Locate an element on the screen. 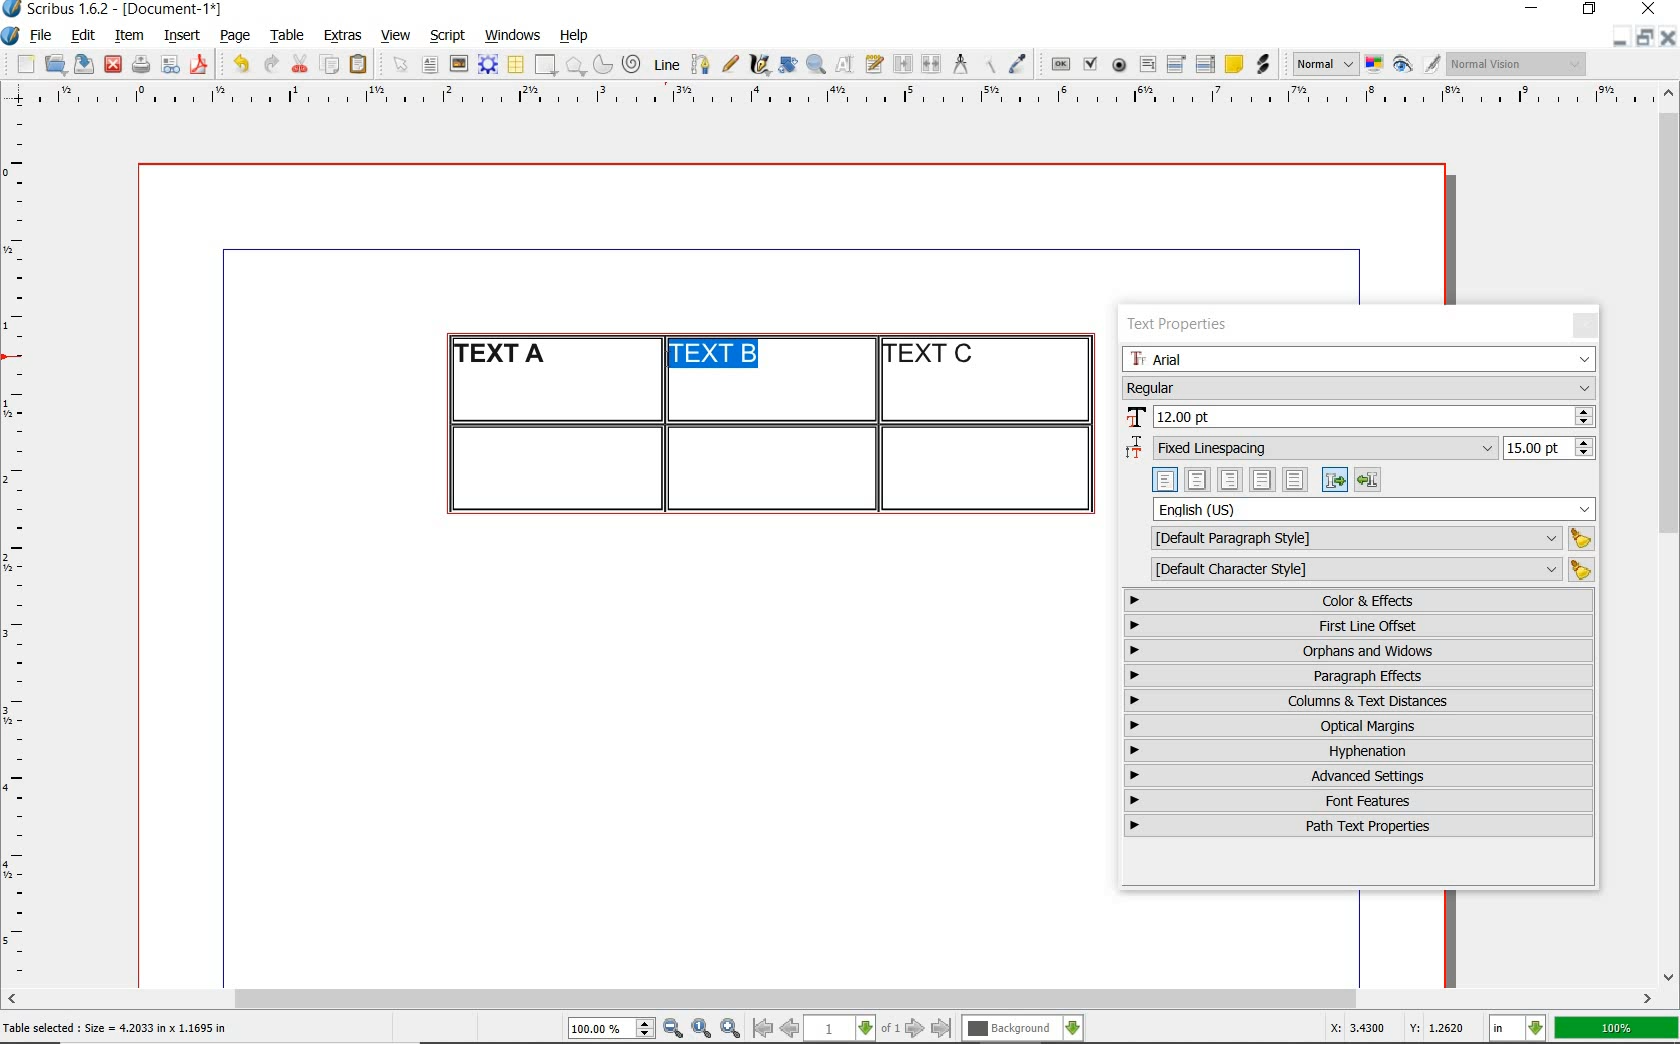  save as pdf is located at coordinates (202, 64).